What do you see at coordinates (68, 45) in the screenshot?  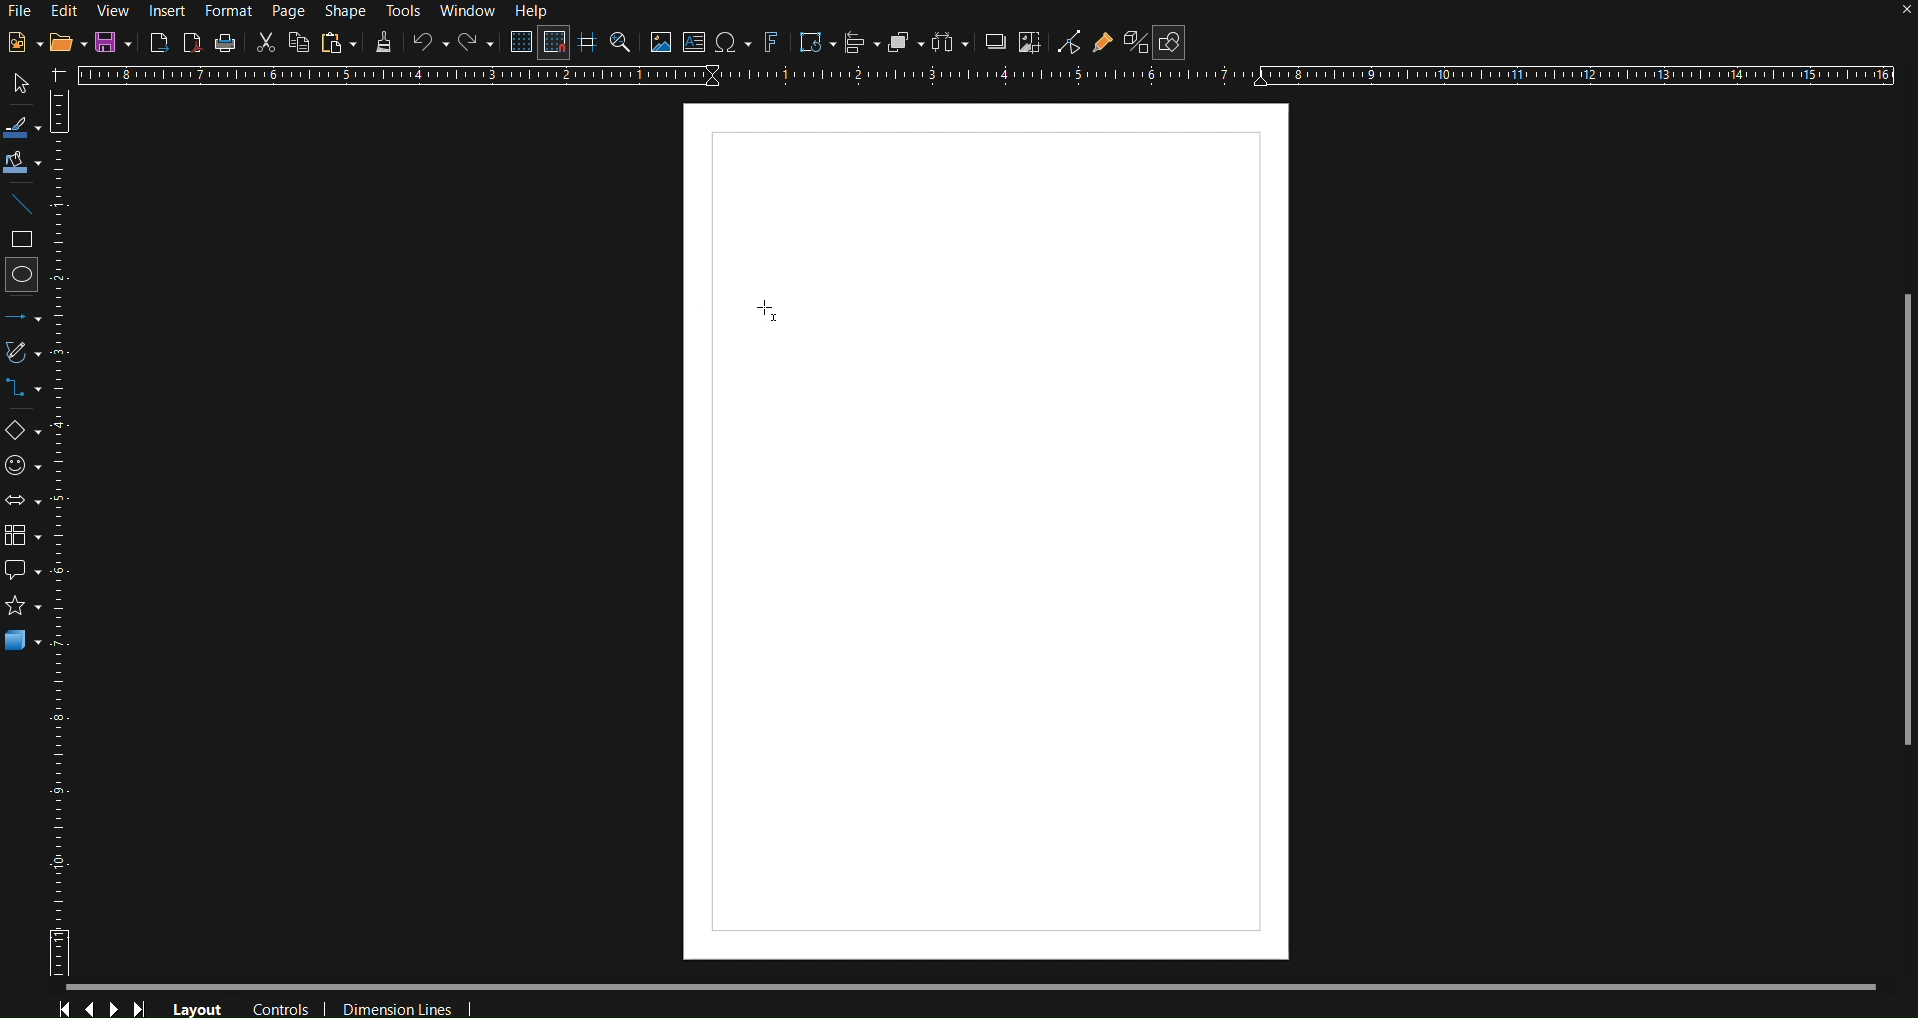 I see `Open` at bounding box center [68, 45].